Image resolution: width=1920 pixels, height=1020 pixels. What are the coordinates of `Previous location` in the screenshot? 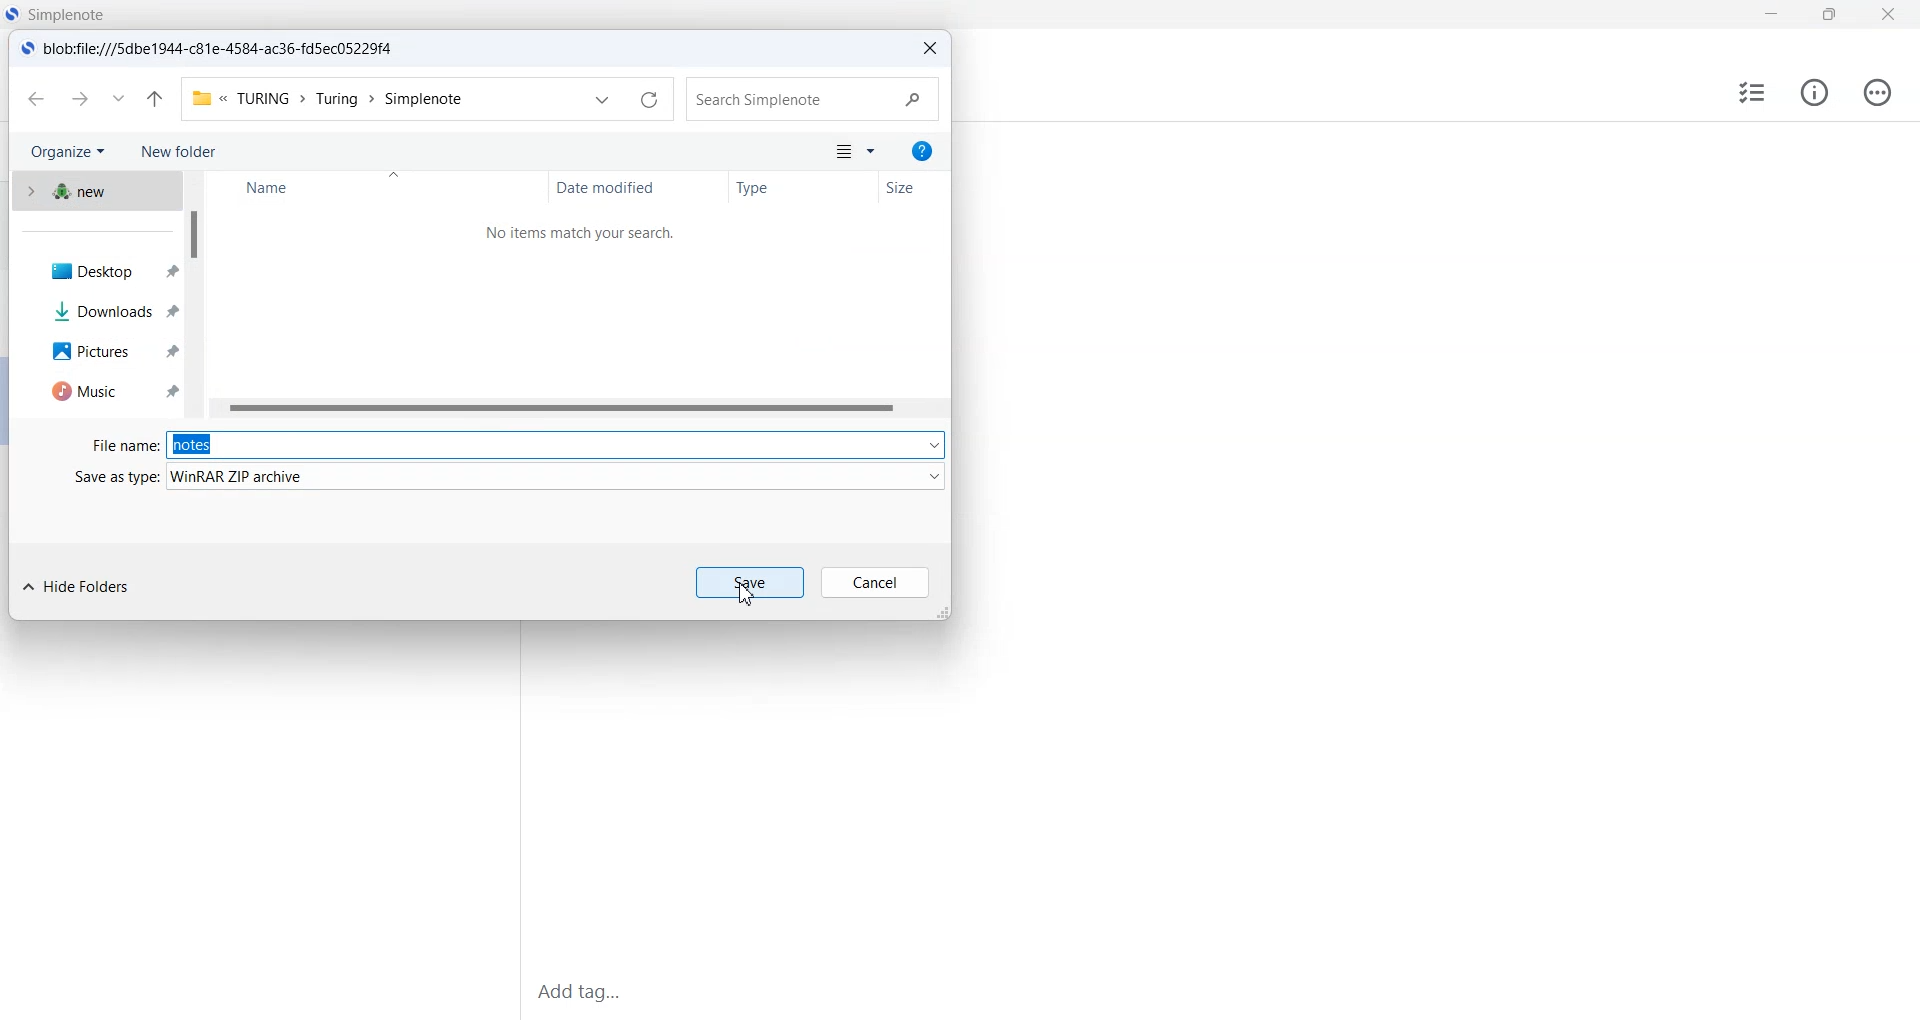 It's located at (600, 99).